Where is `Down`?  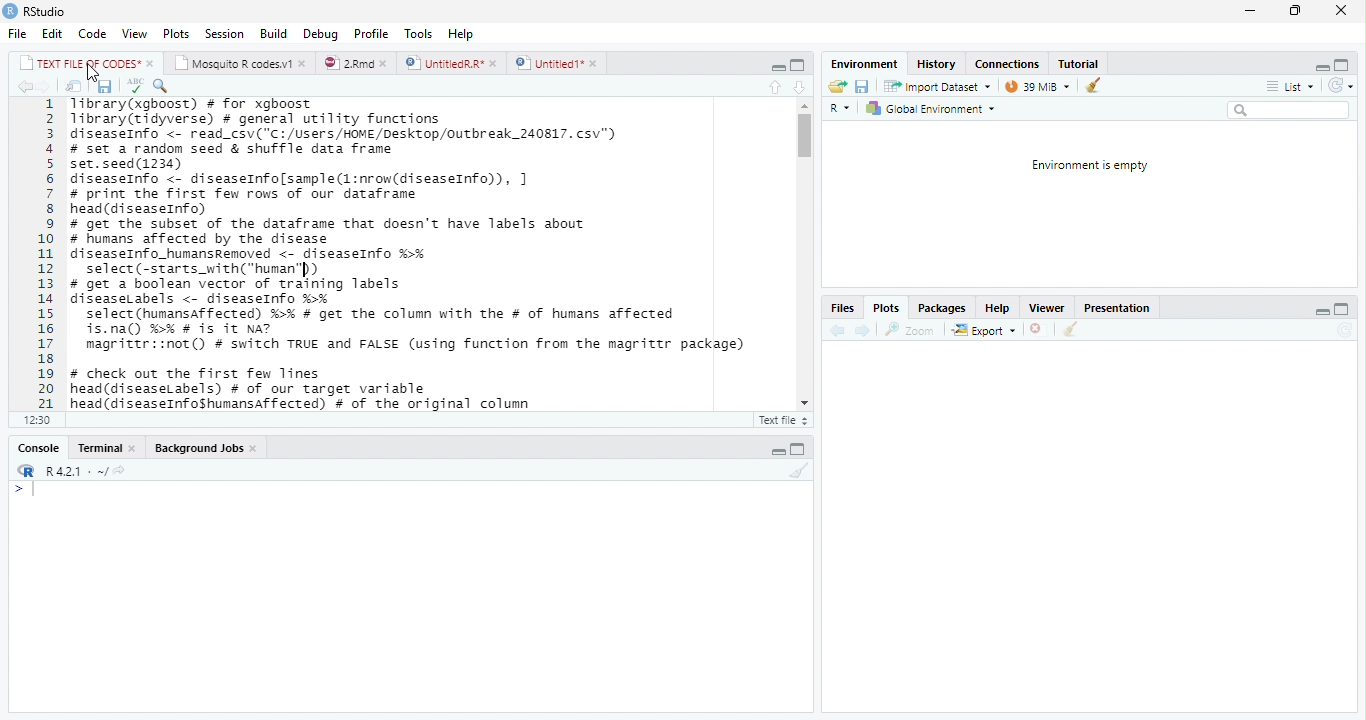 Down is located at coordinates (799, 84).